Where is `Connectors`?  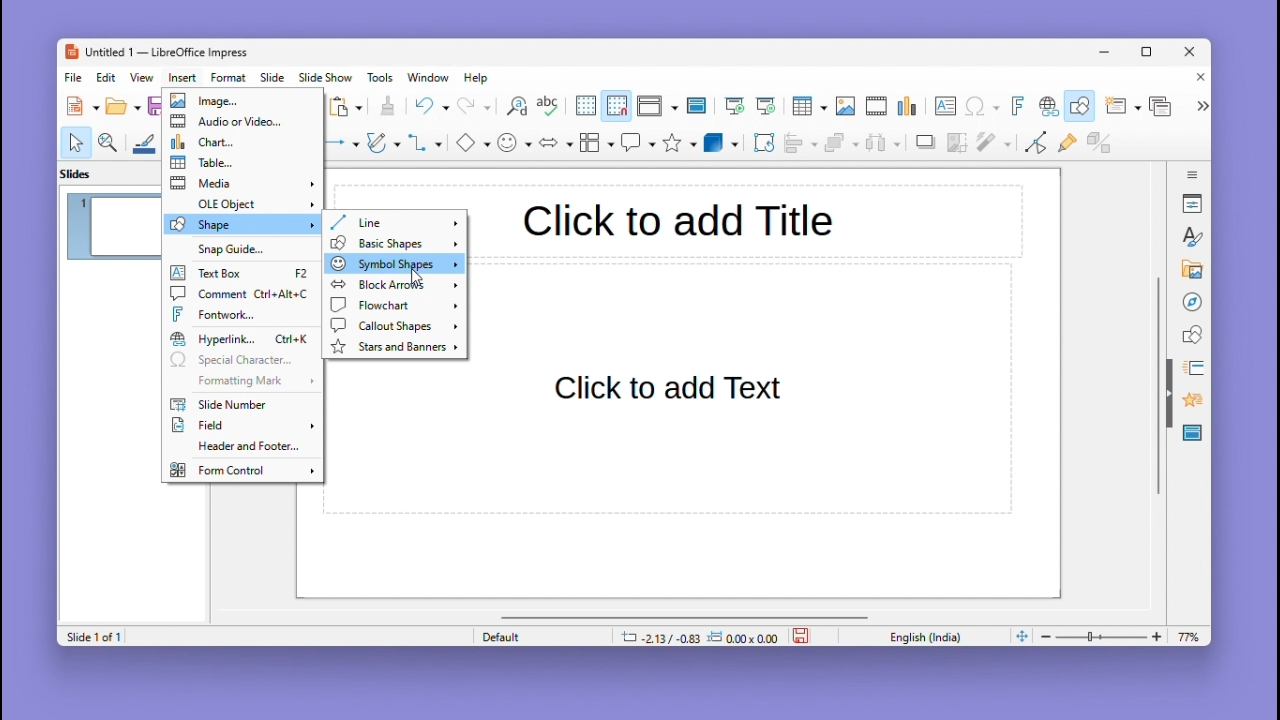 Connectors is located at coordinates (425, 142).